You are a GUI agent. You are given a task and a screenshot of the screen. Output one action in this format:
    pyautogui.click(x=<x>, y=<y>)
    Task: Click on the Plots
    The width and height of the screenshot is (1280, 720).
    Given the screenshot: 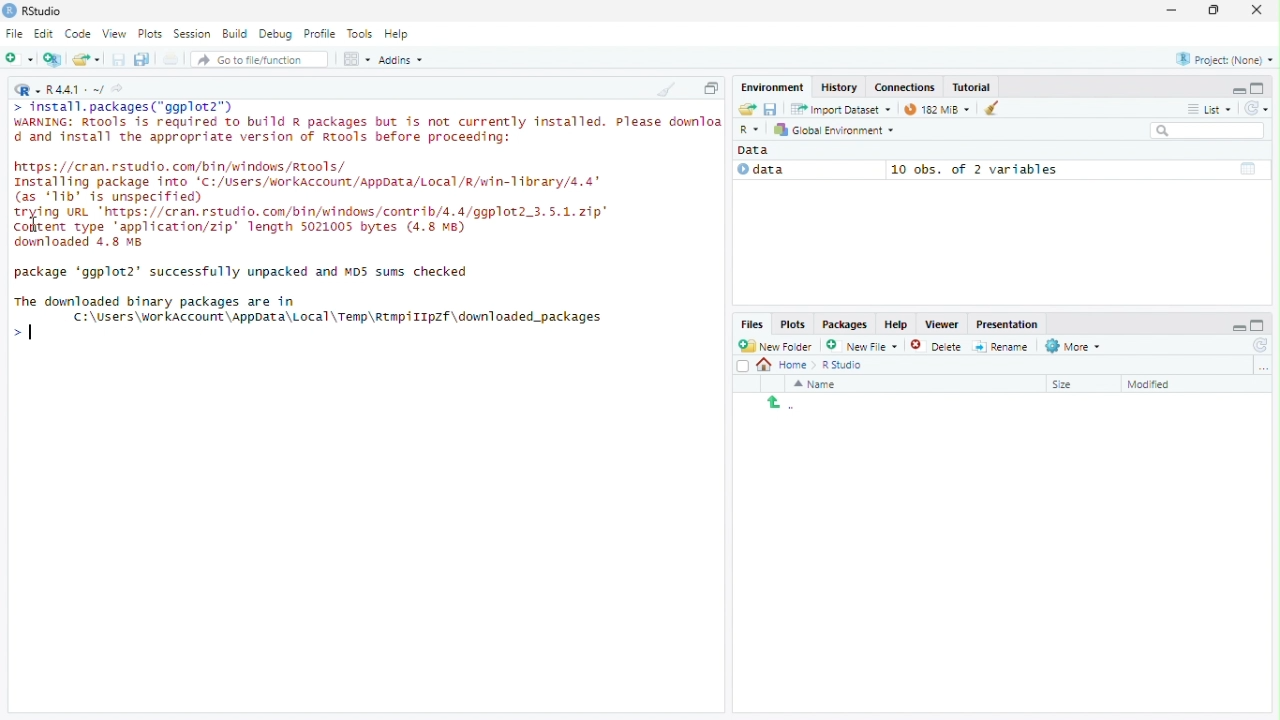 What is the action you would take?
    pyautogui.click(x=792, y=325)
    